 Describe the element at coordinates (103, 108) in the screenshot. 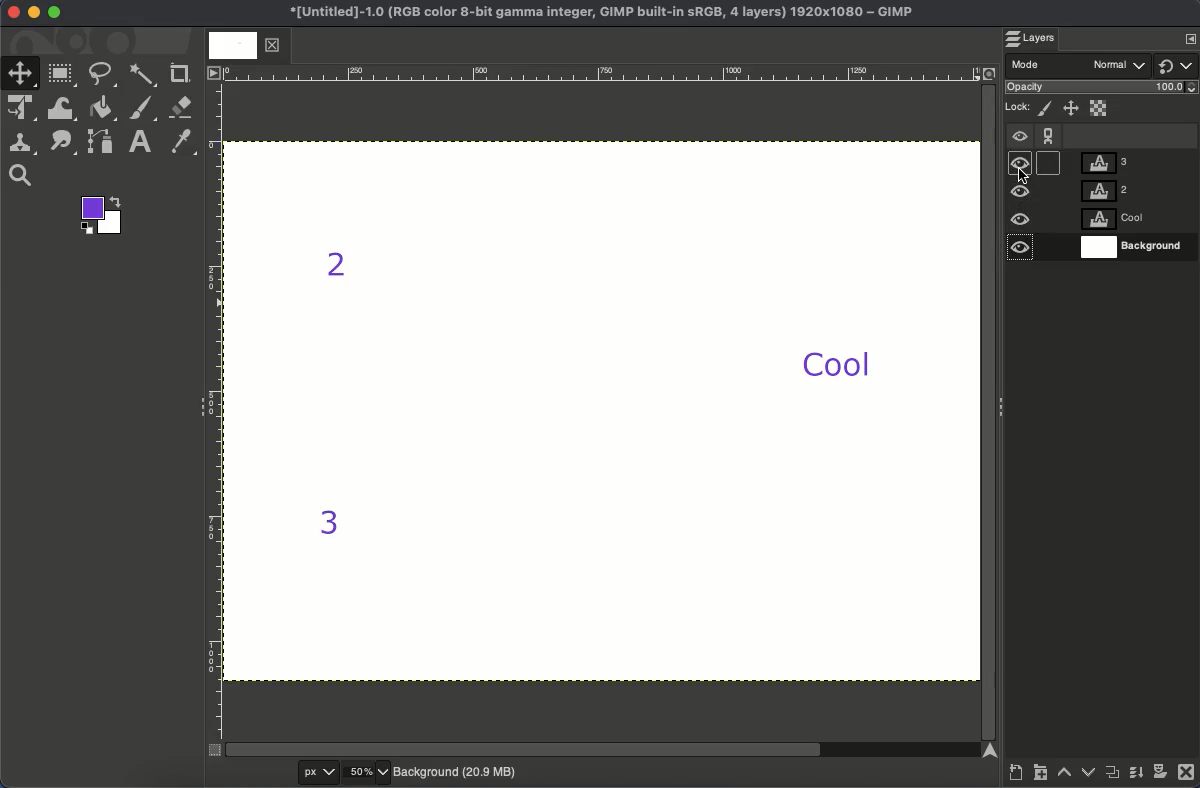

I see `Fill` at that location.